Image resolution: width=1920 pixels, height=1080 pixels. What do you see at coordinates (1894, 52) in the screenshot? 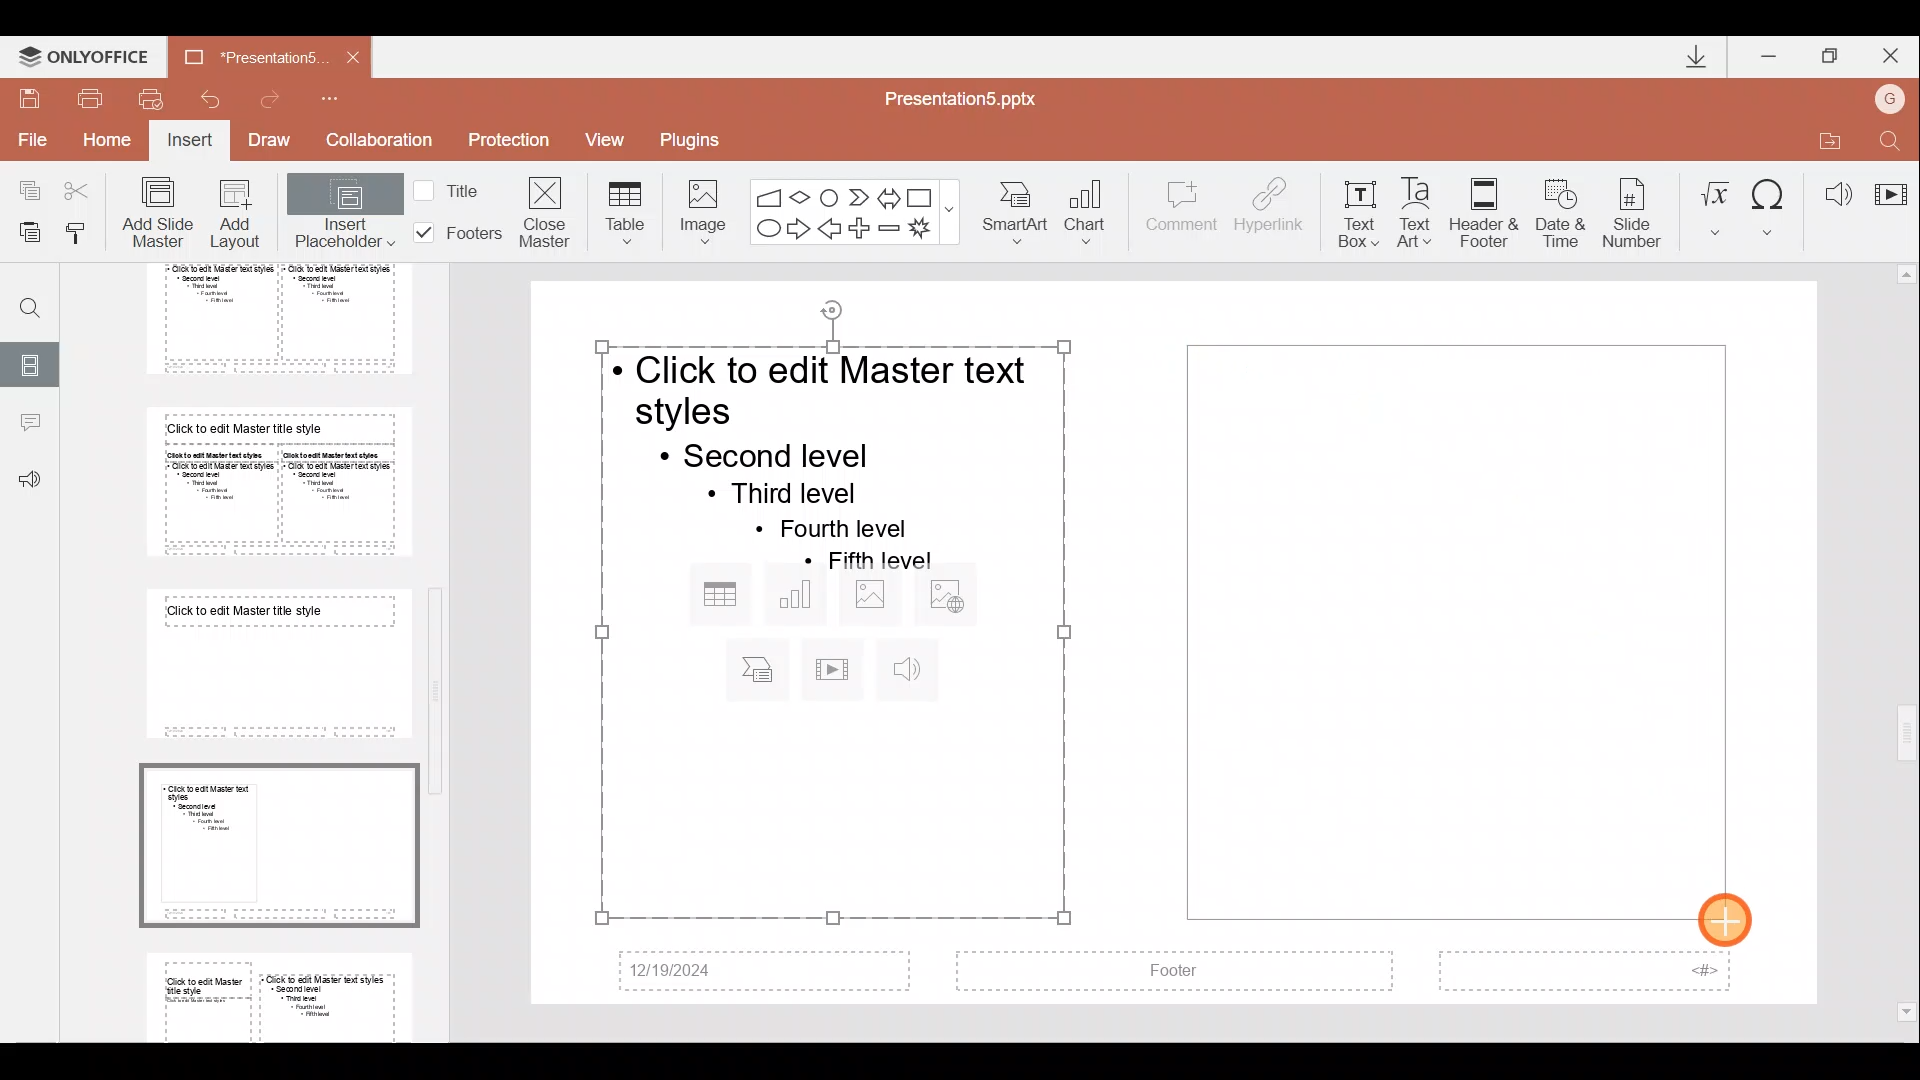
I see `Close` at bounding box center [1894, 52].